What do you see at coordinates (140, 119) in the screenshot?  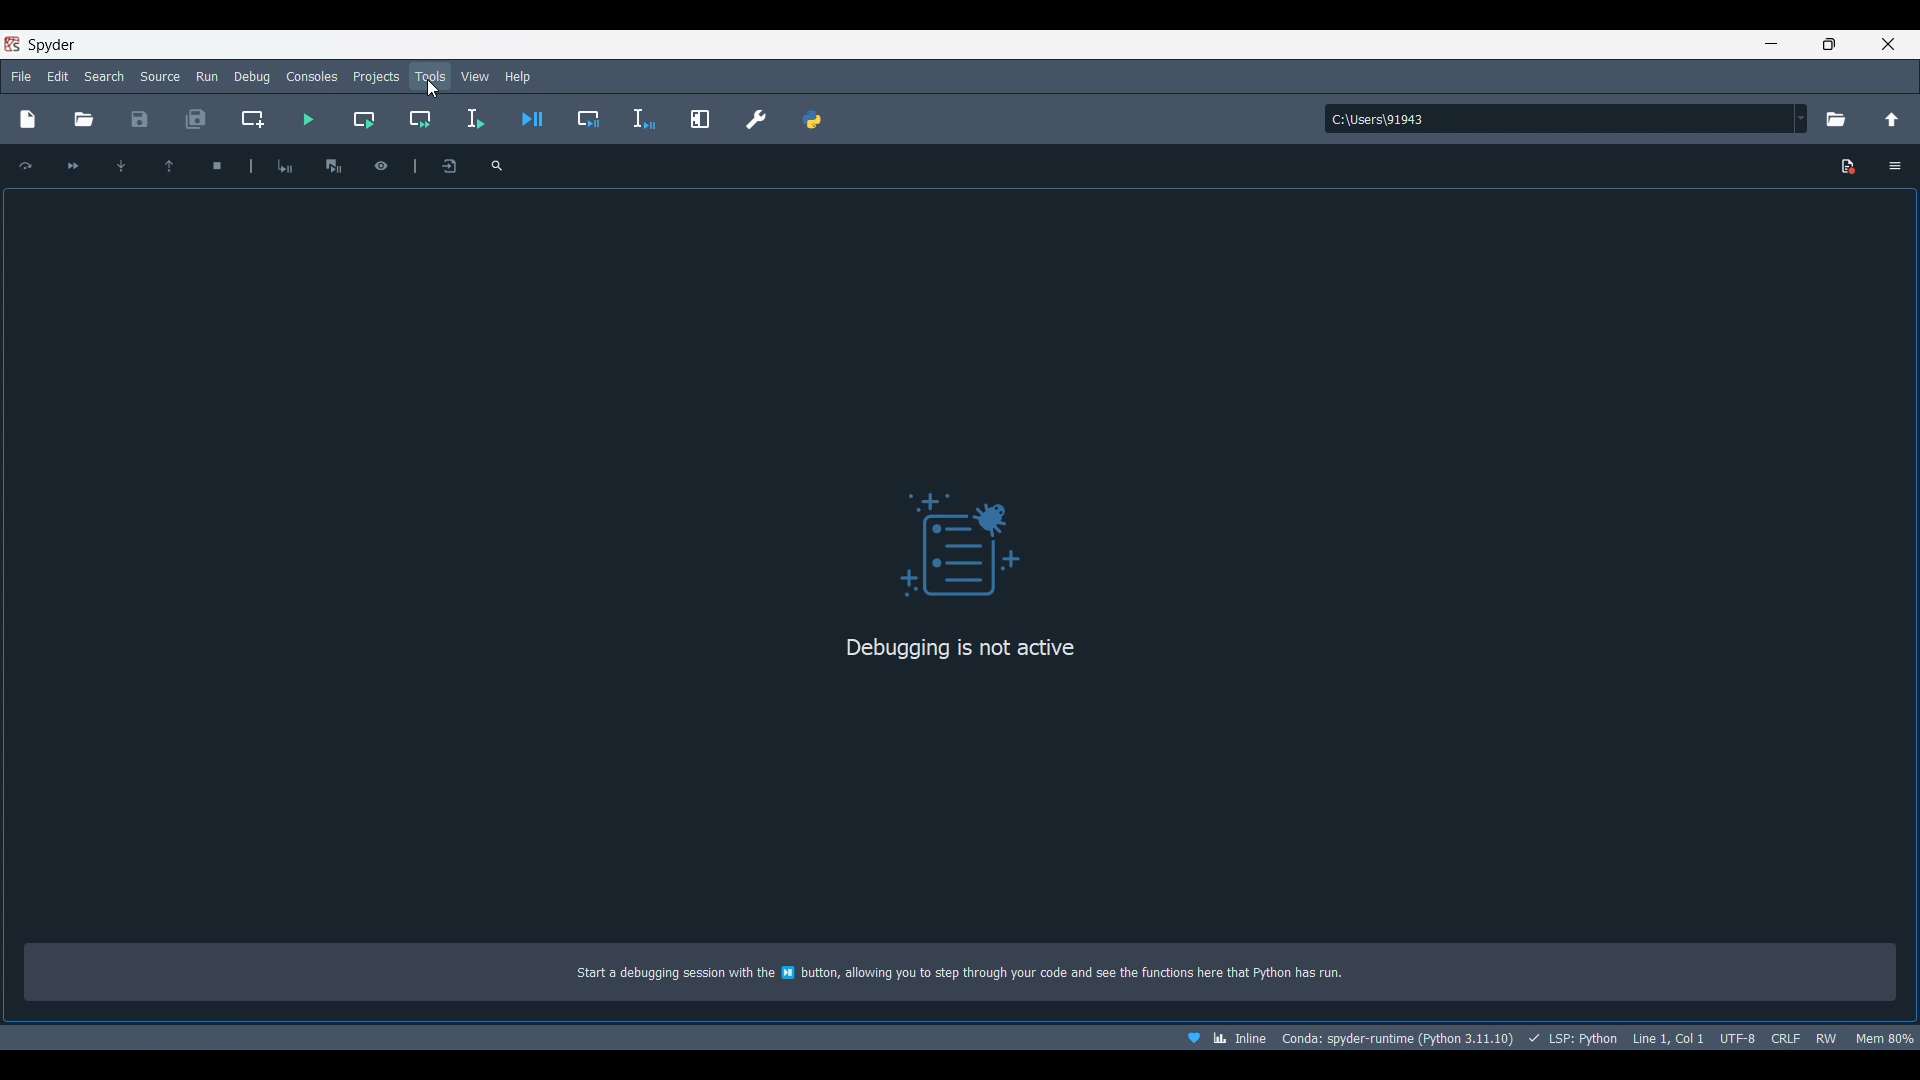 I see `Save` at bounding box center [140, 119].